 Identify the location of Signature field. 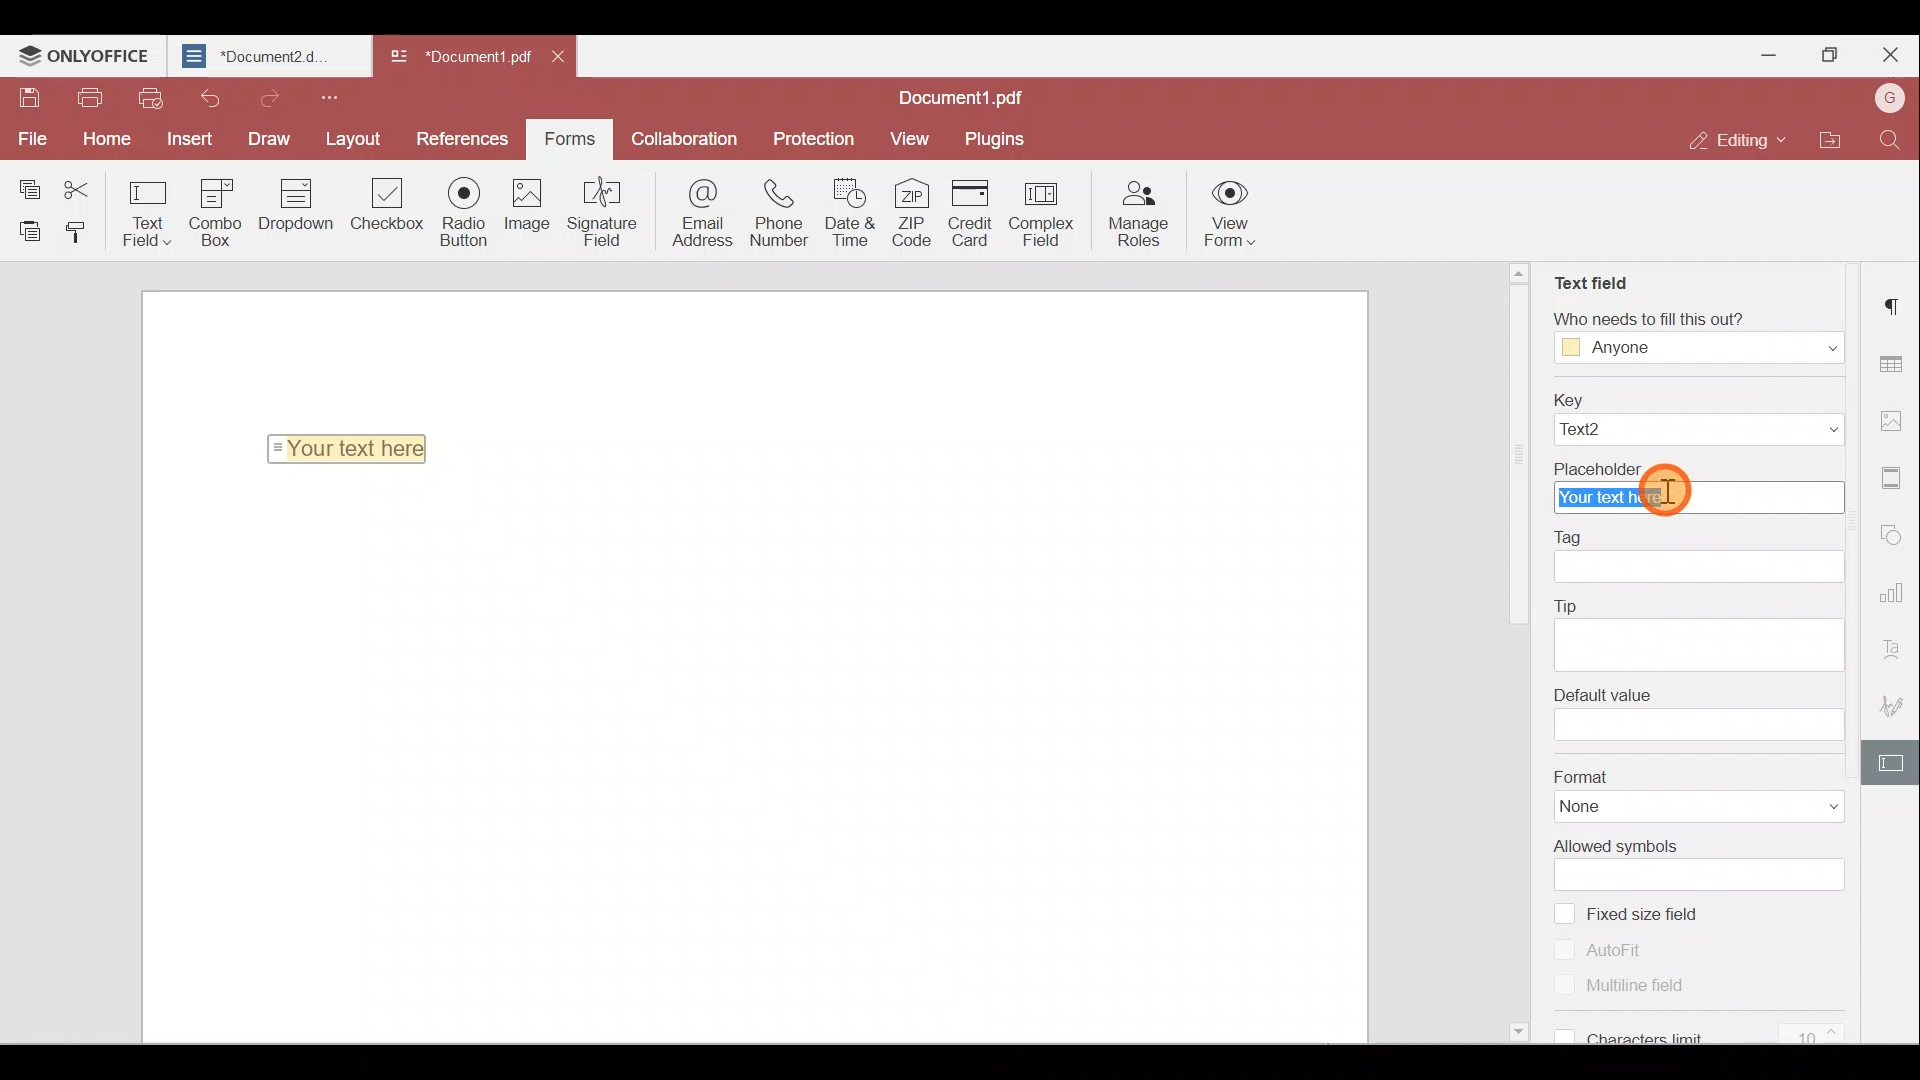
(607, 214).